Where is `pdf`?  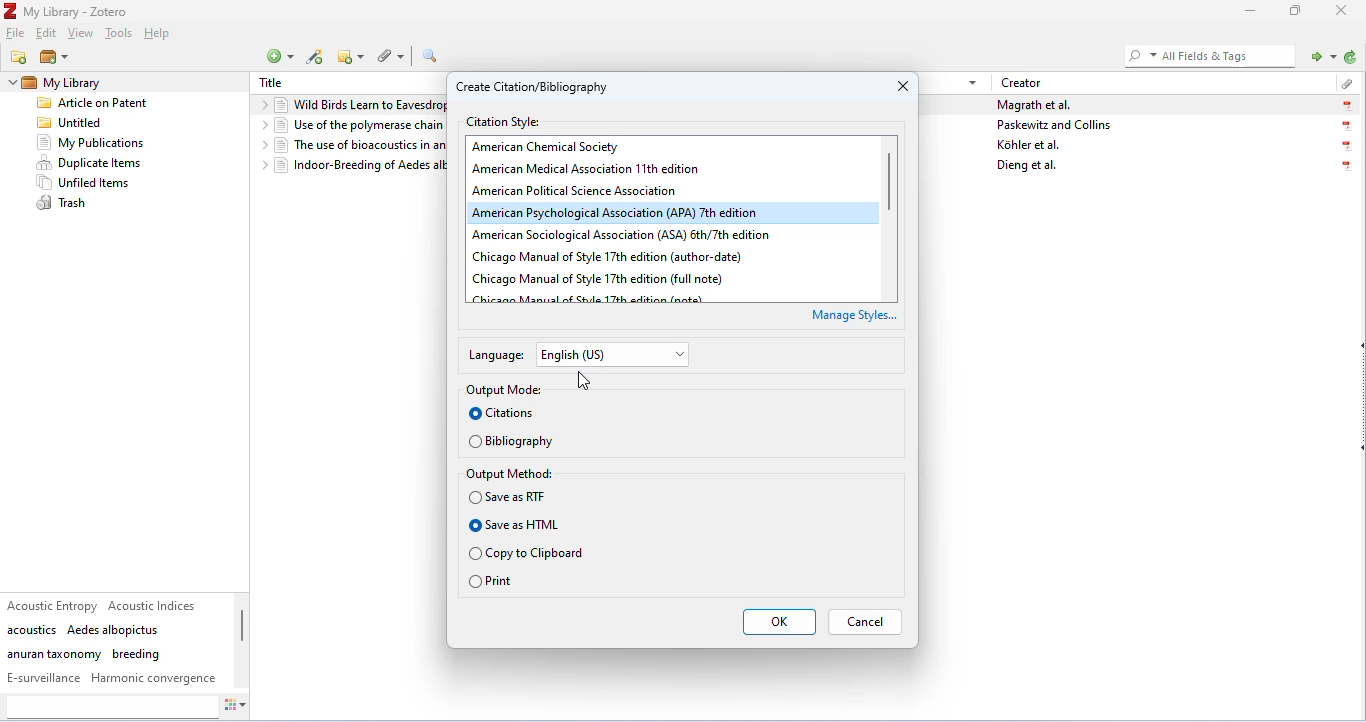 pdf is located at coordinates (1345, 106).